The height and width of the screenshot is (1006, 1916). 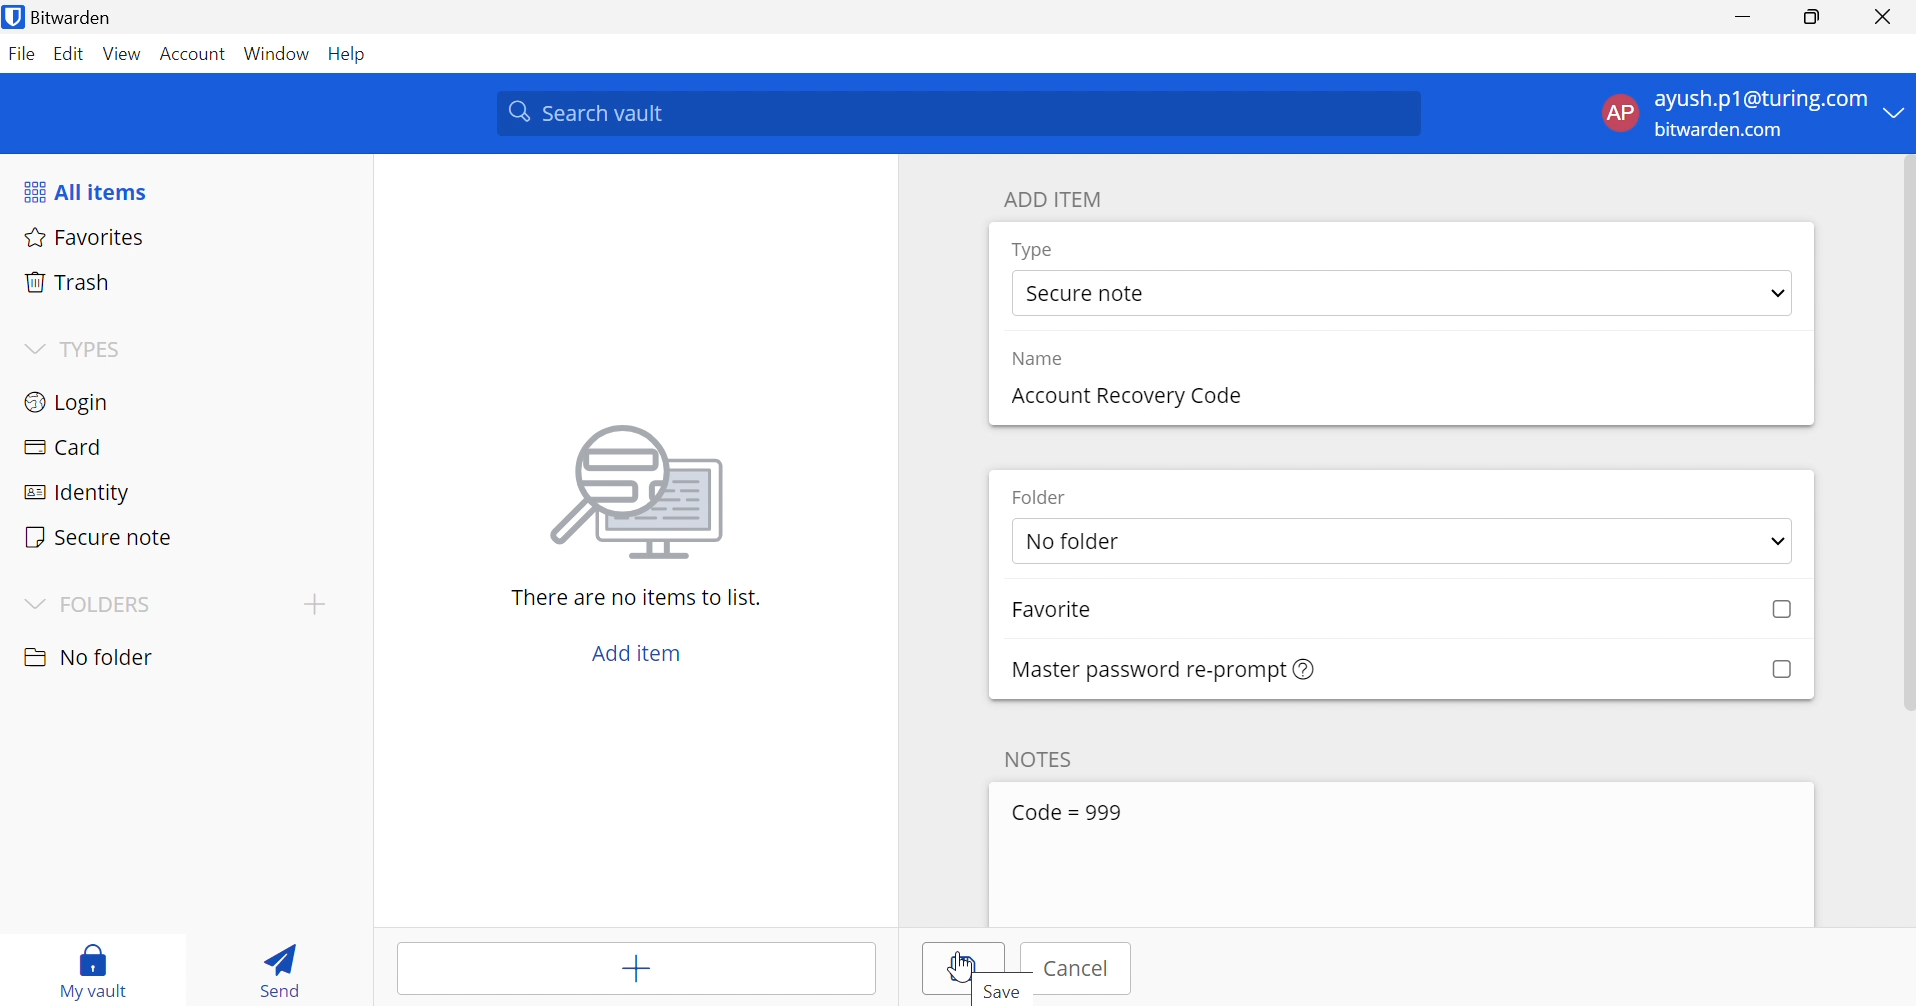 What do you see at coordinates (1083, 969) in the screenshot?
I see `Cancel` at bounding box center [1083, 969].